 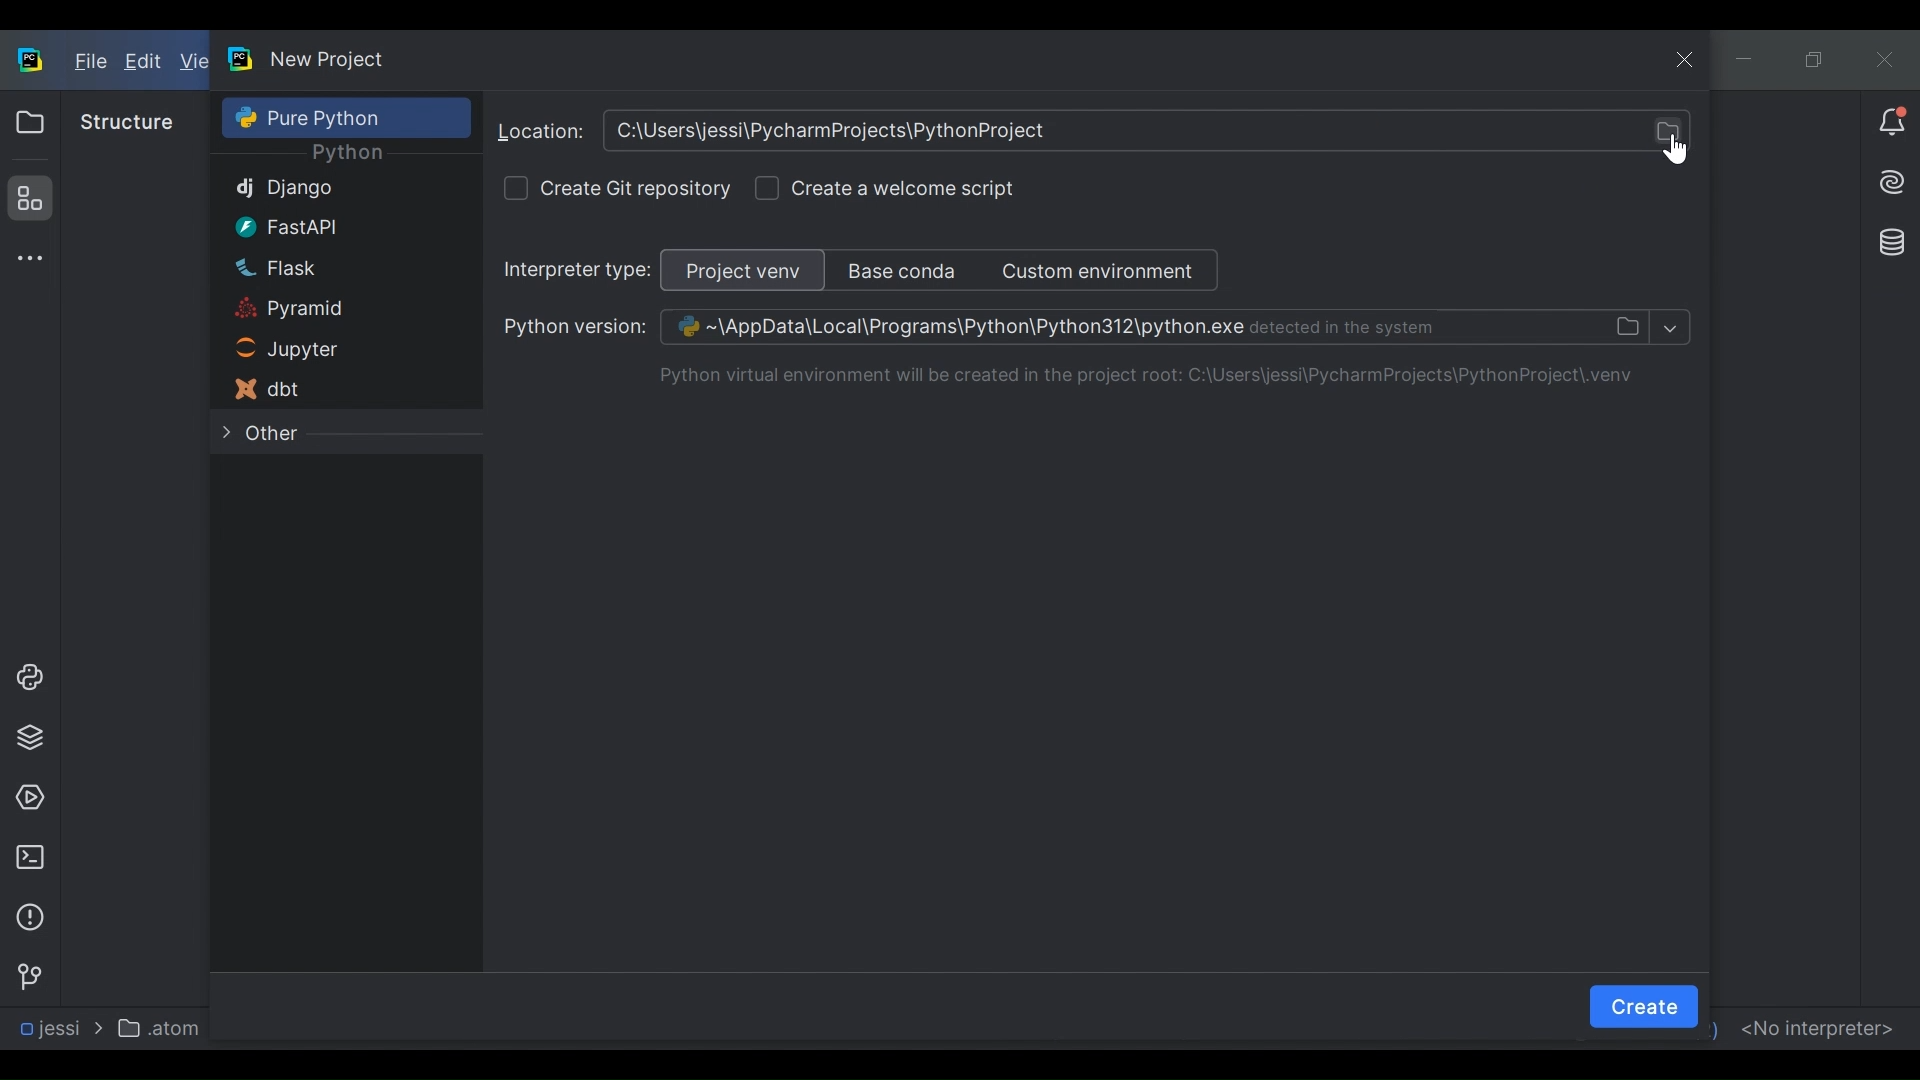 I want to click on jes, so click(x=46, y=1029).